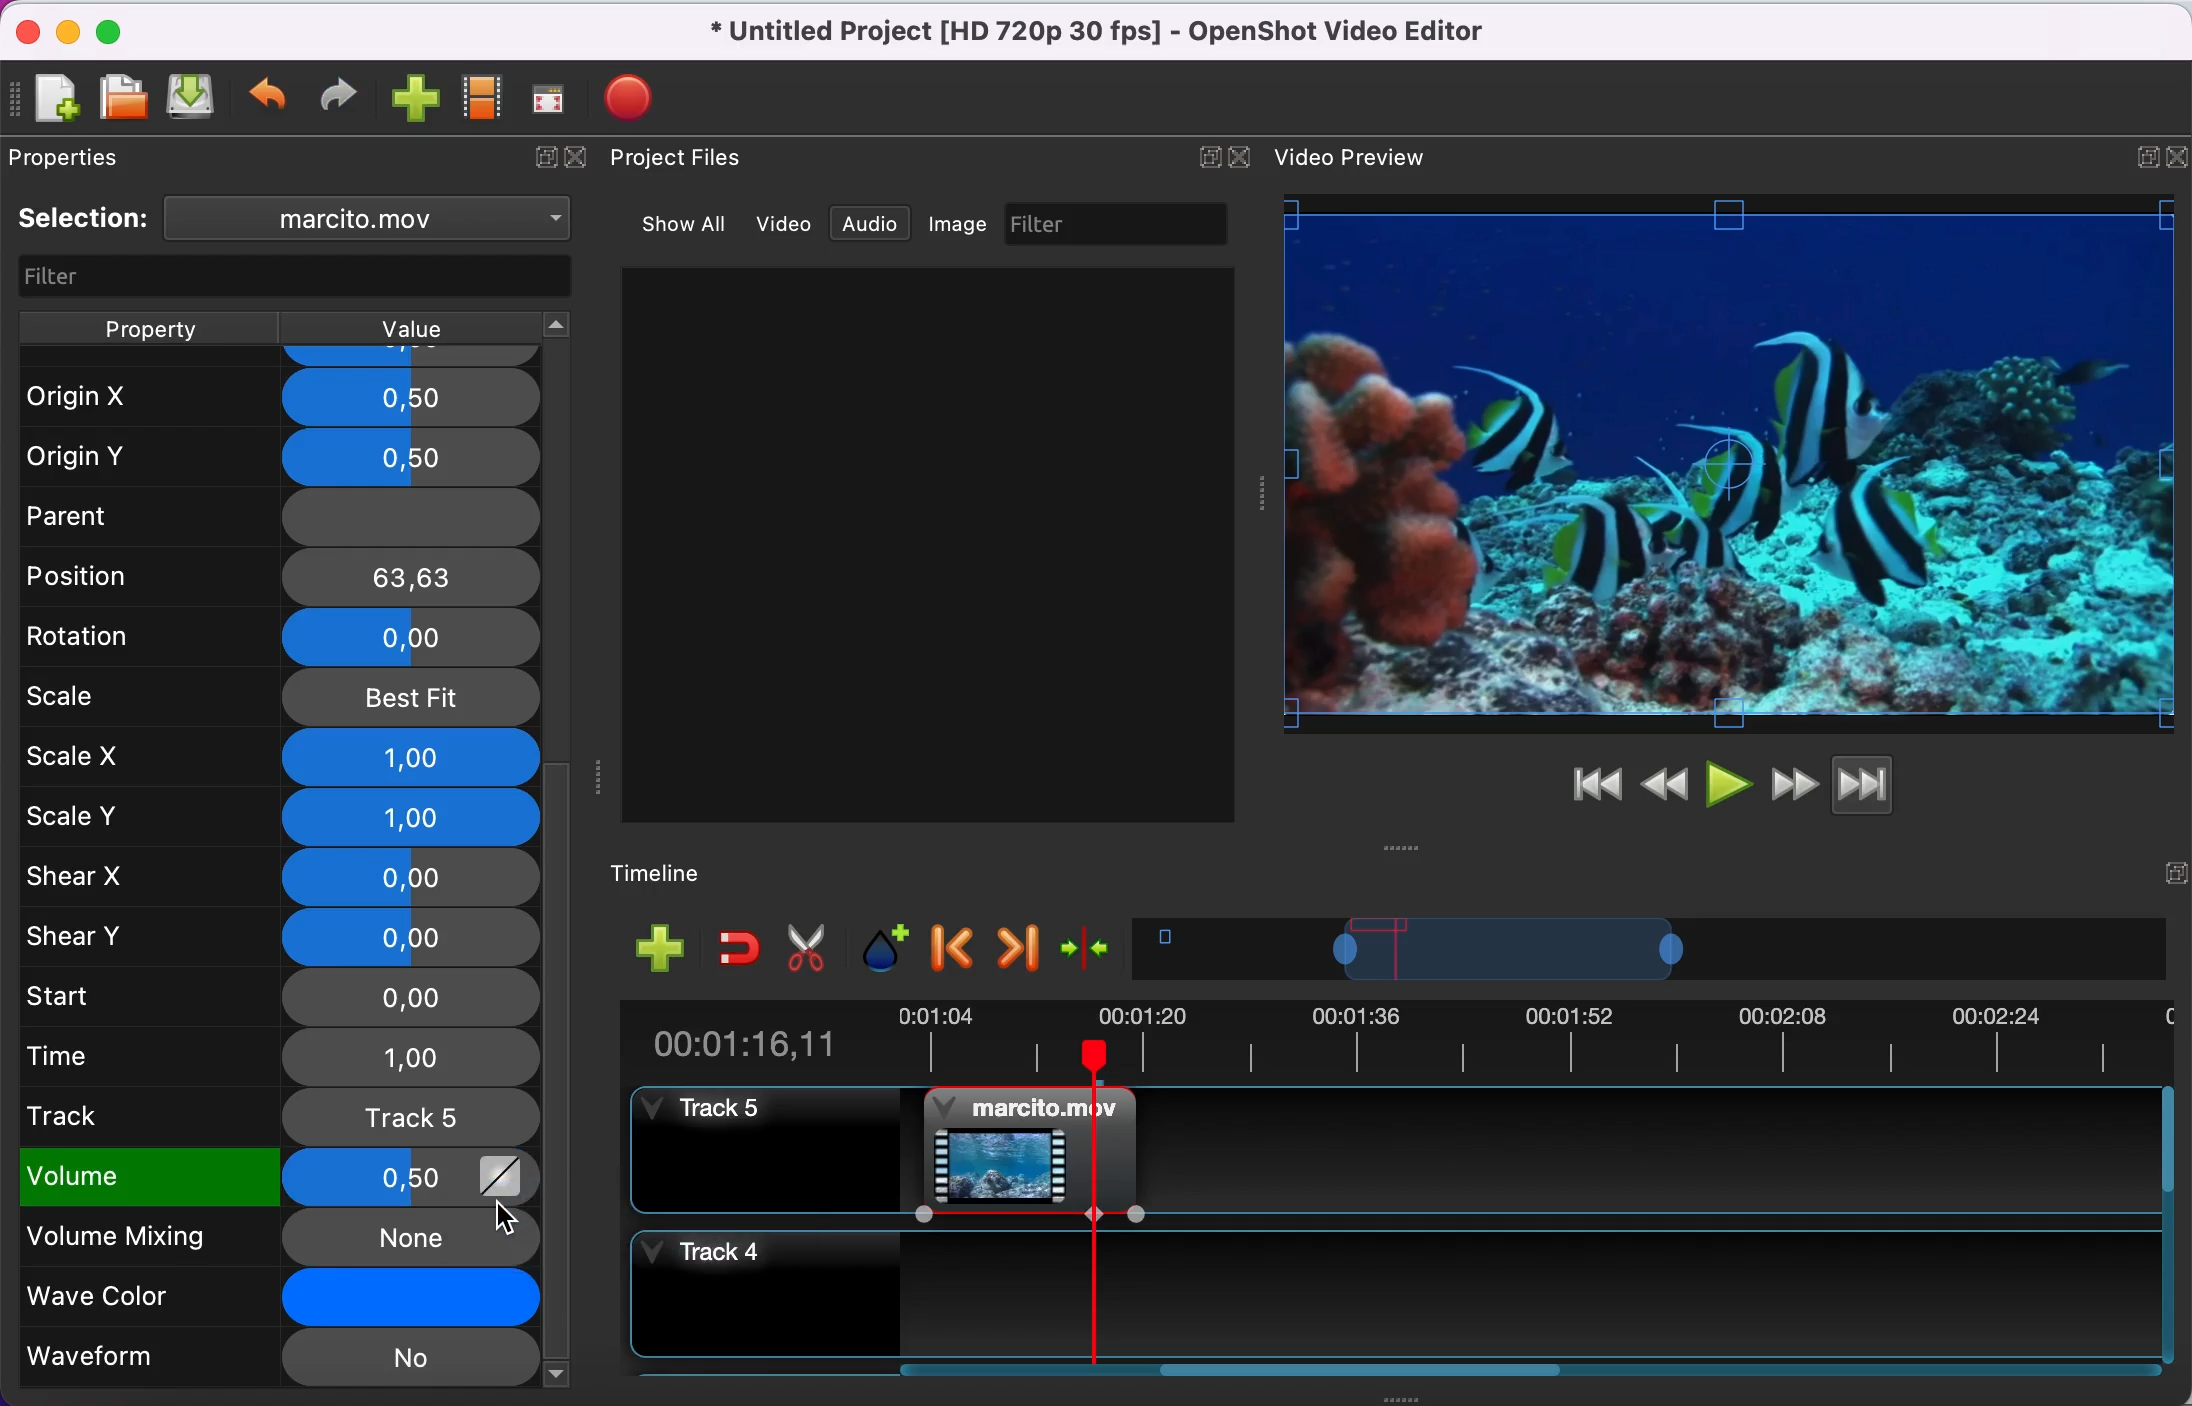 The image size is (2192, 1406). Describe the element at coordinates (344, 97) in the screenshot. I see `redo` at that location.